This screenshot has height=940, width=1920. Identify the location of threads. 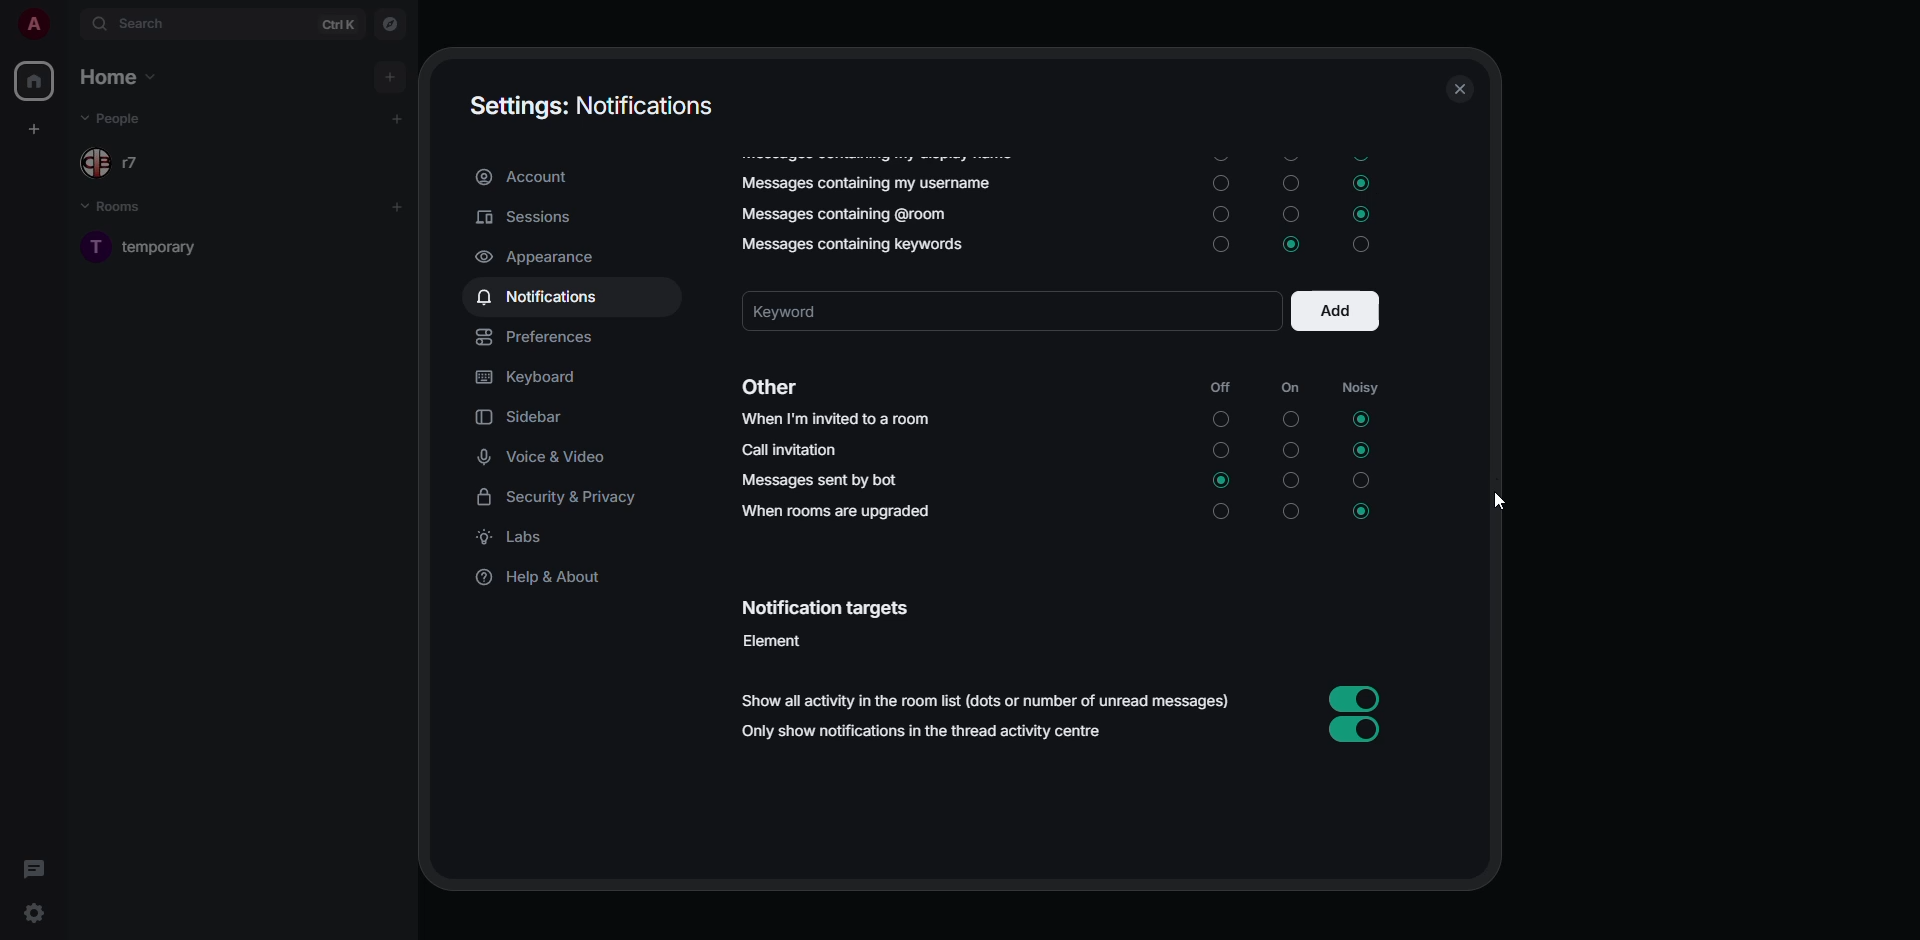
(33, 868).